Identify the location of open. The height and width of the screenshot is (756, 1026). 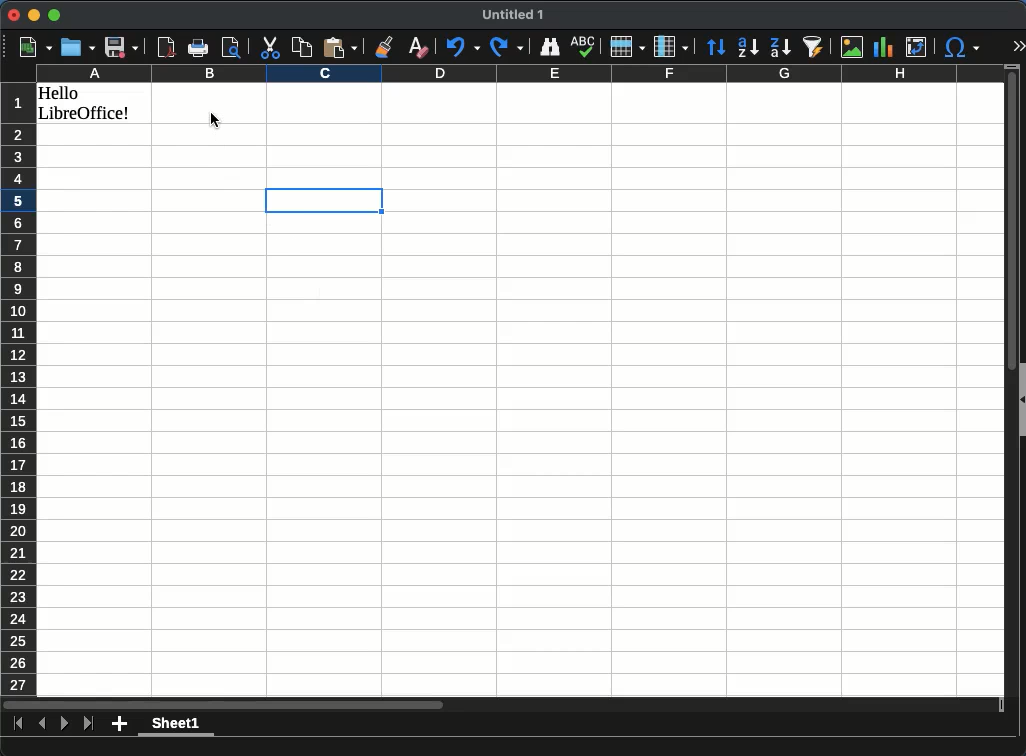
(75, 46).